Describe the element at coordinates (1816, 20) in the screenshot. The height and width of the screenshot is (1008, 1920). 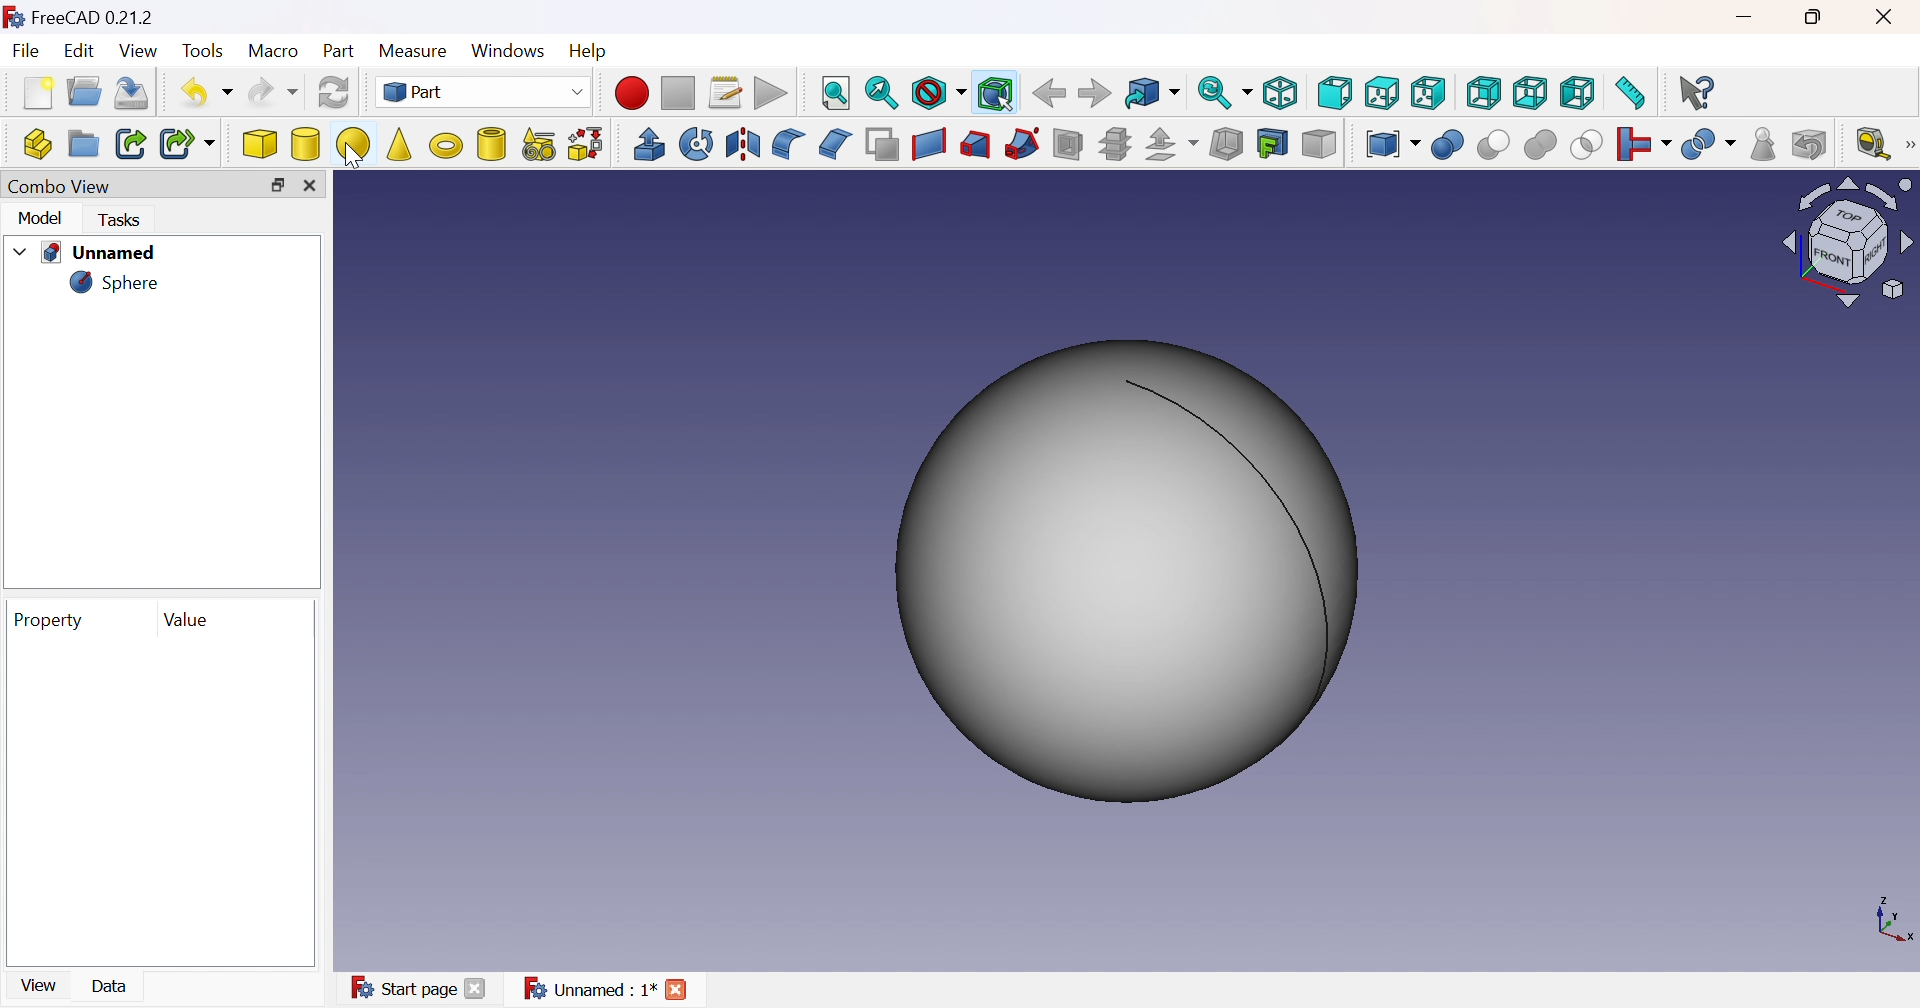
I see `Restore down` at that location.